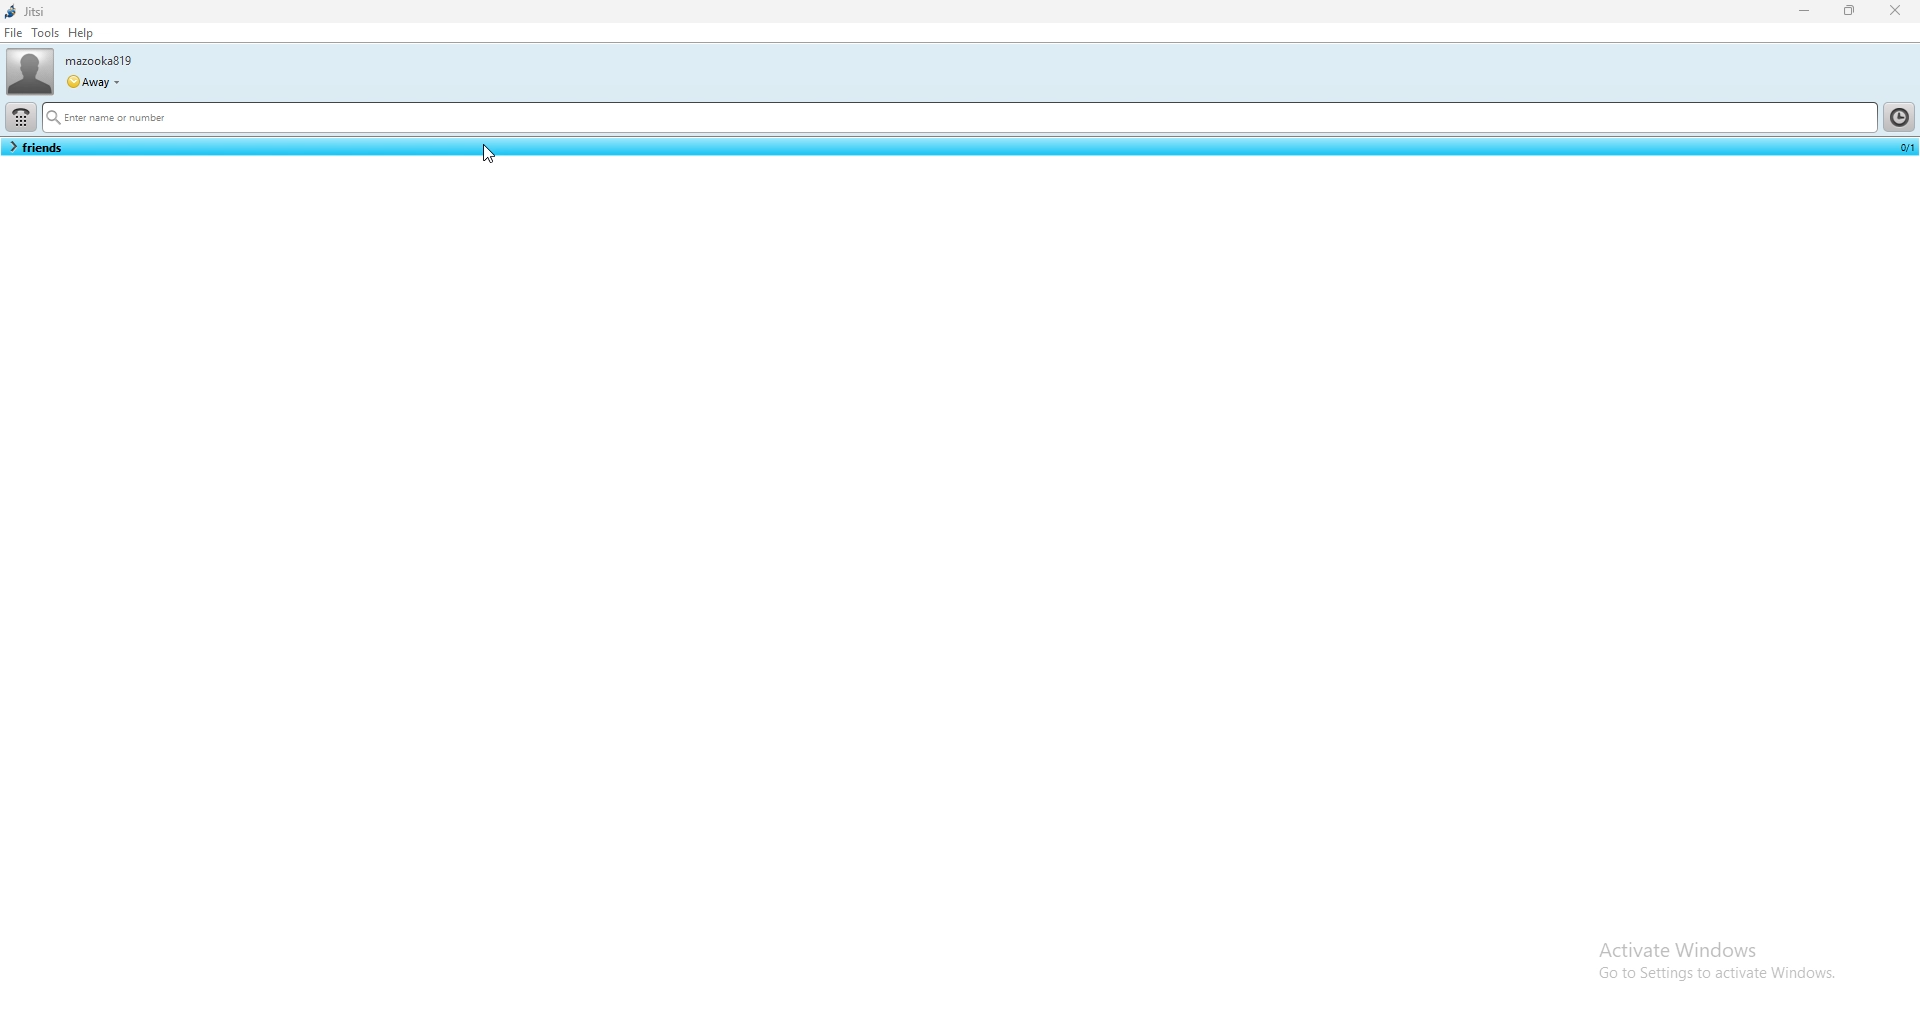  What do you see at coordinates (80, 33) in the screenshot?
I see `help` at bounding box center [80, 33].